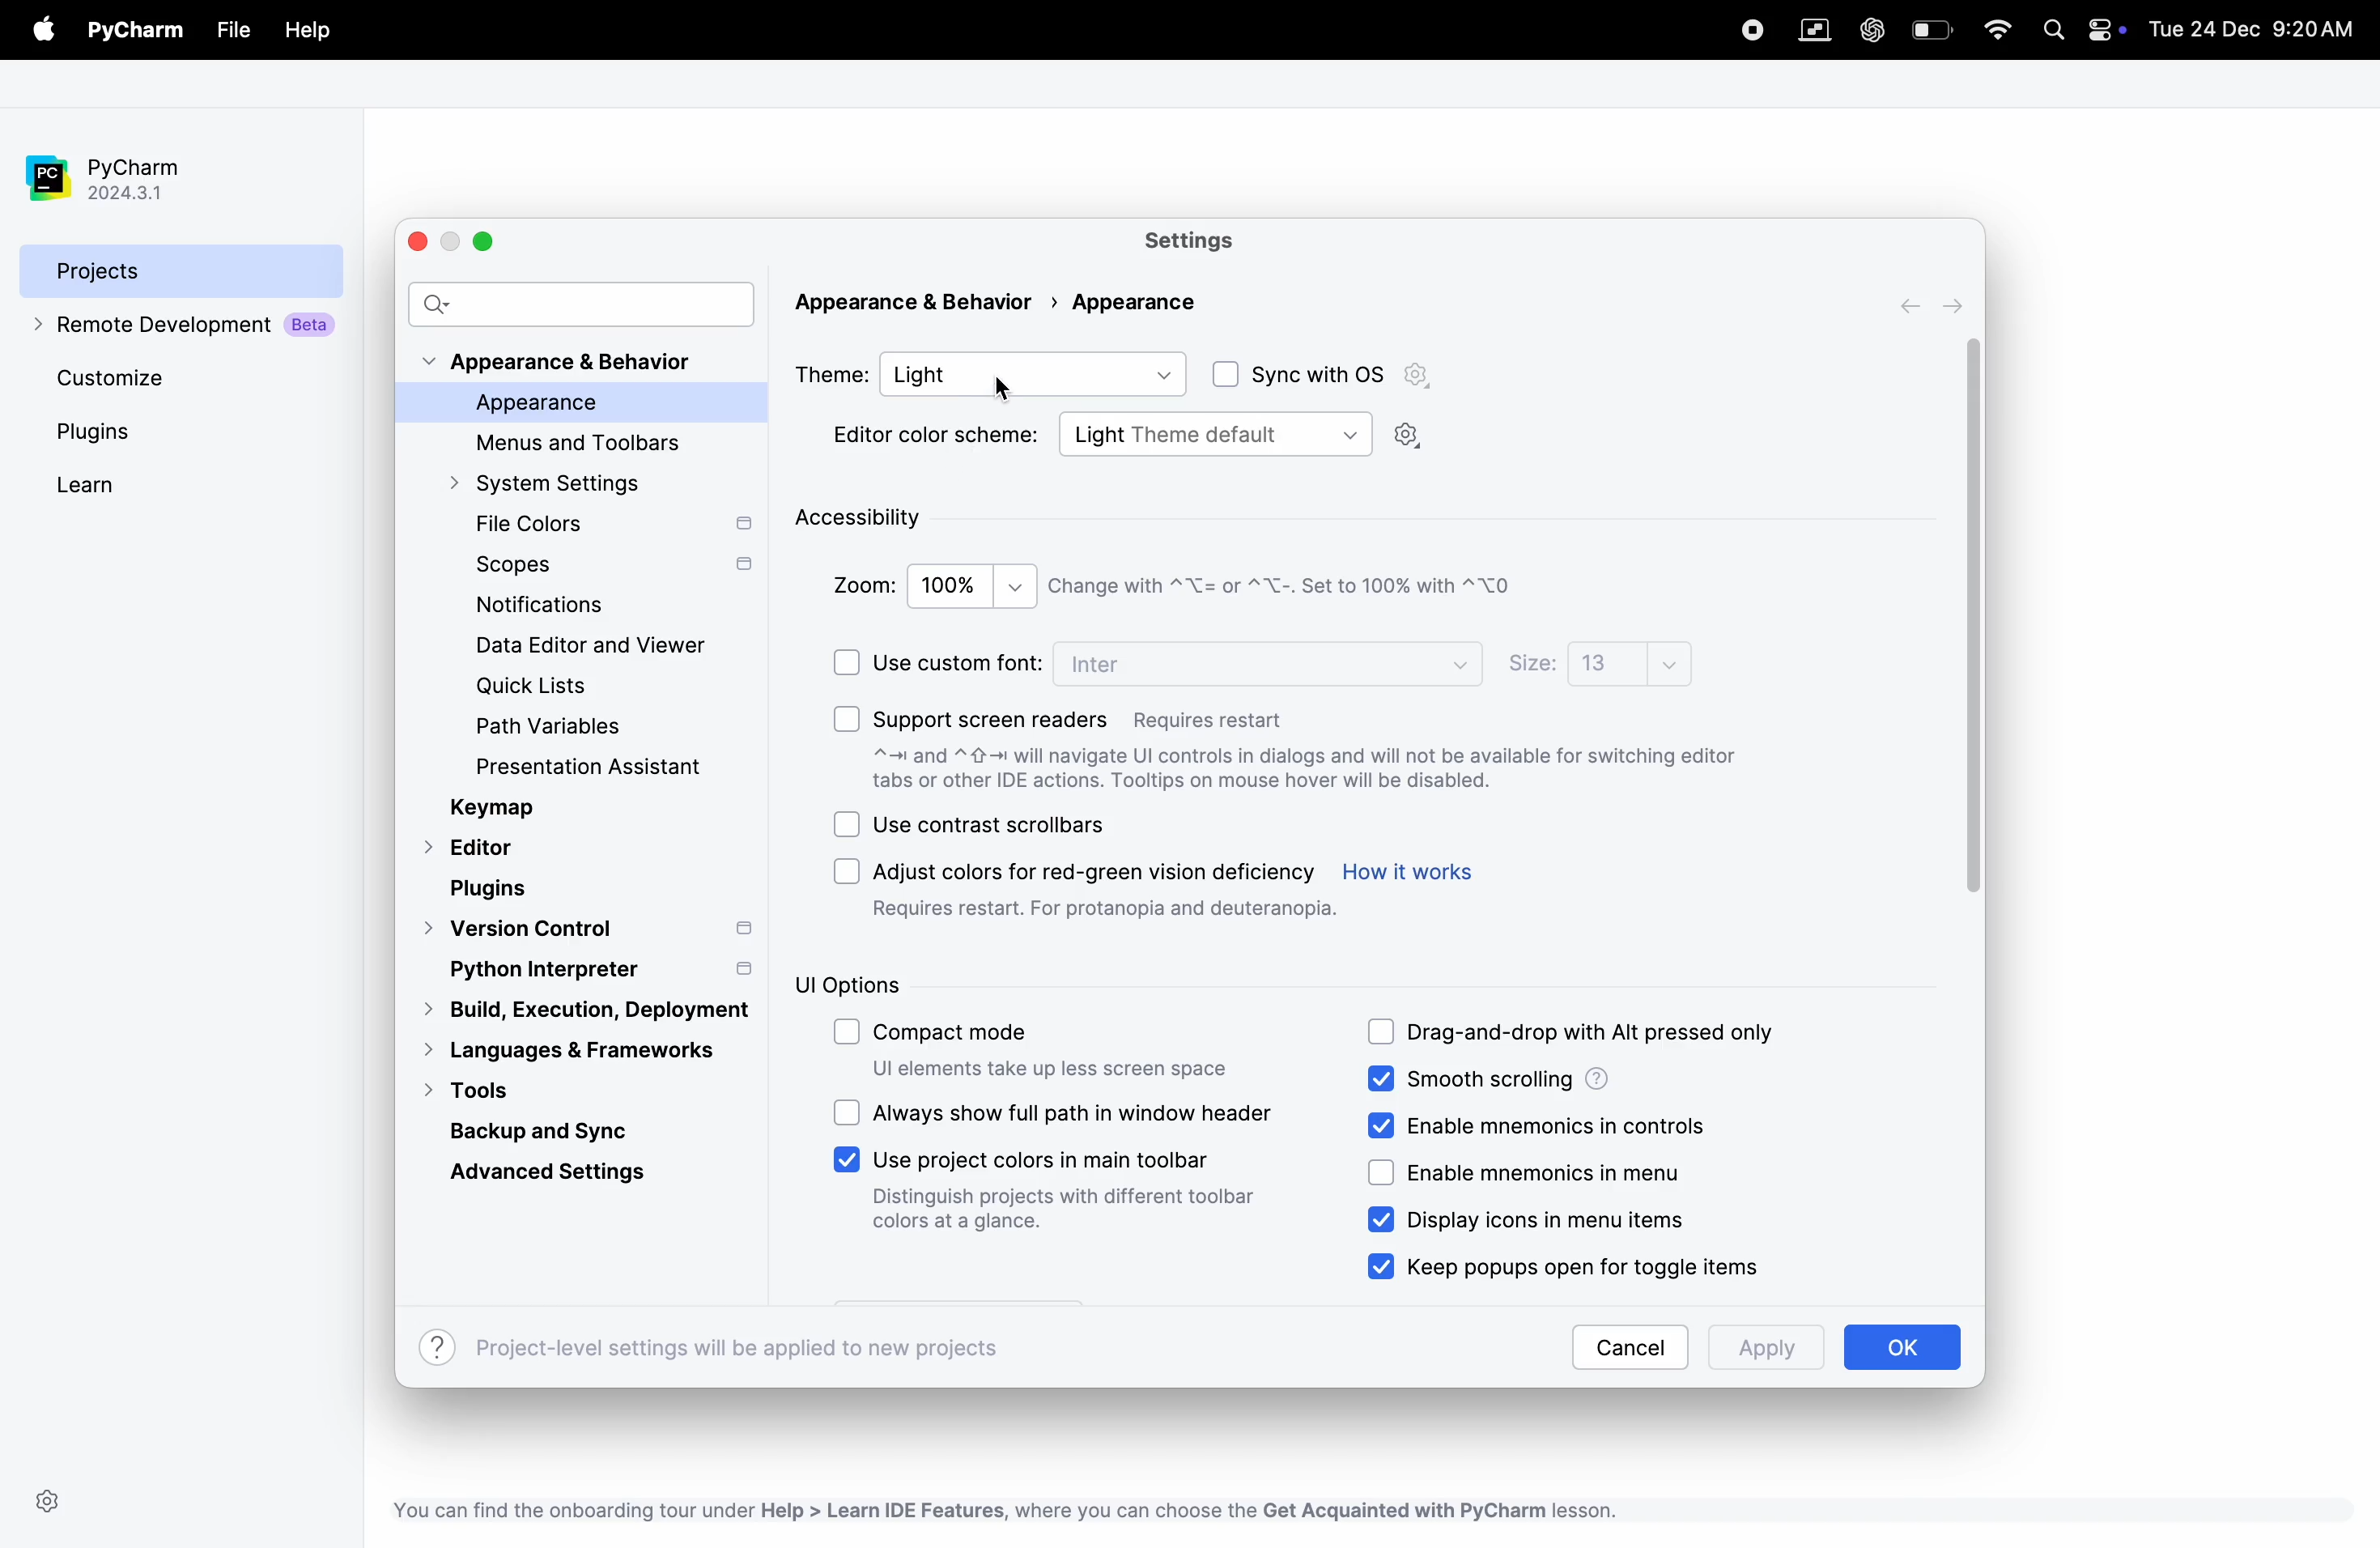 This screenshot has height=1548, width=2380. What do you see at coordinates (1558, 1174) in the screenshot?
I see `enable memonics menu` at bounding box center [1558, 1174].